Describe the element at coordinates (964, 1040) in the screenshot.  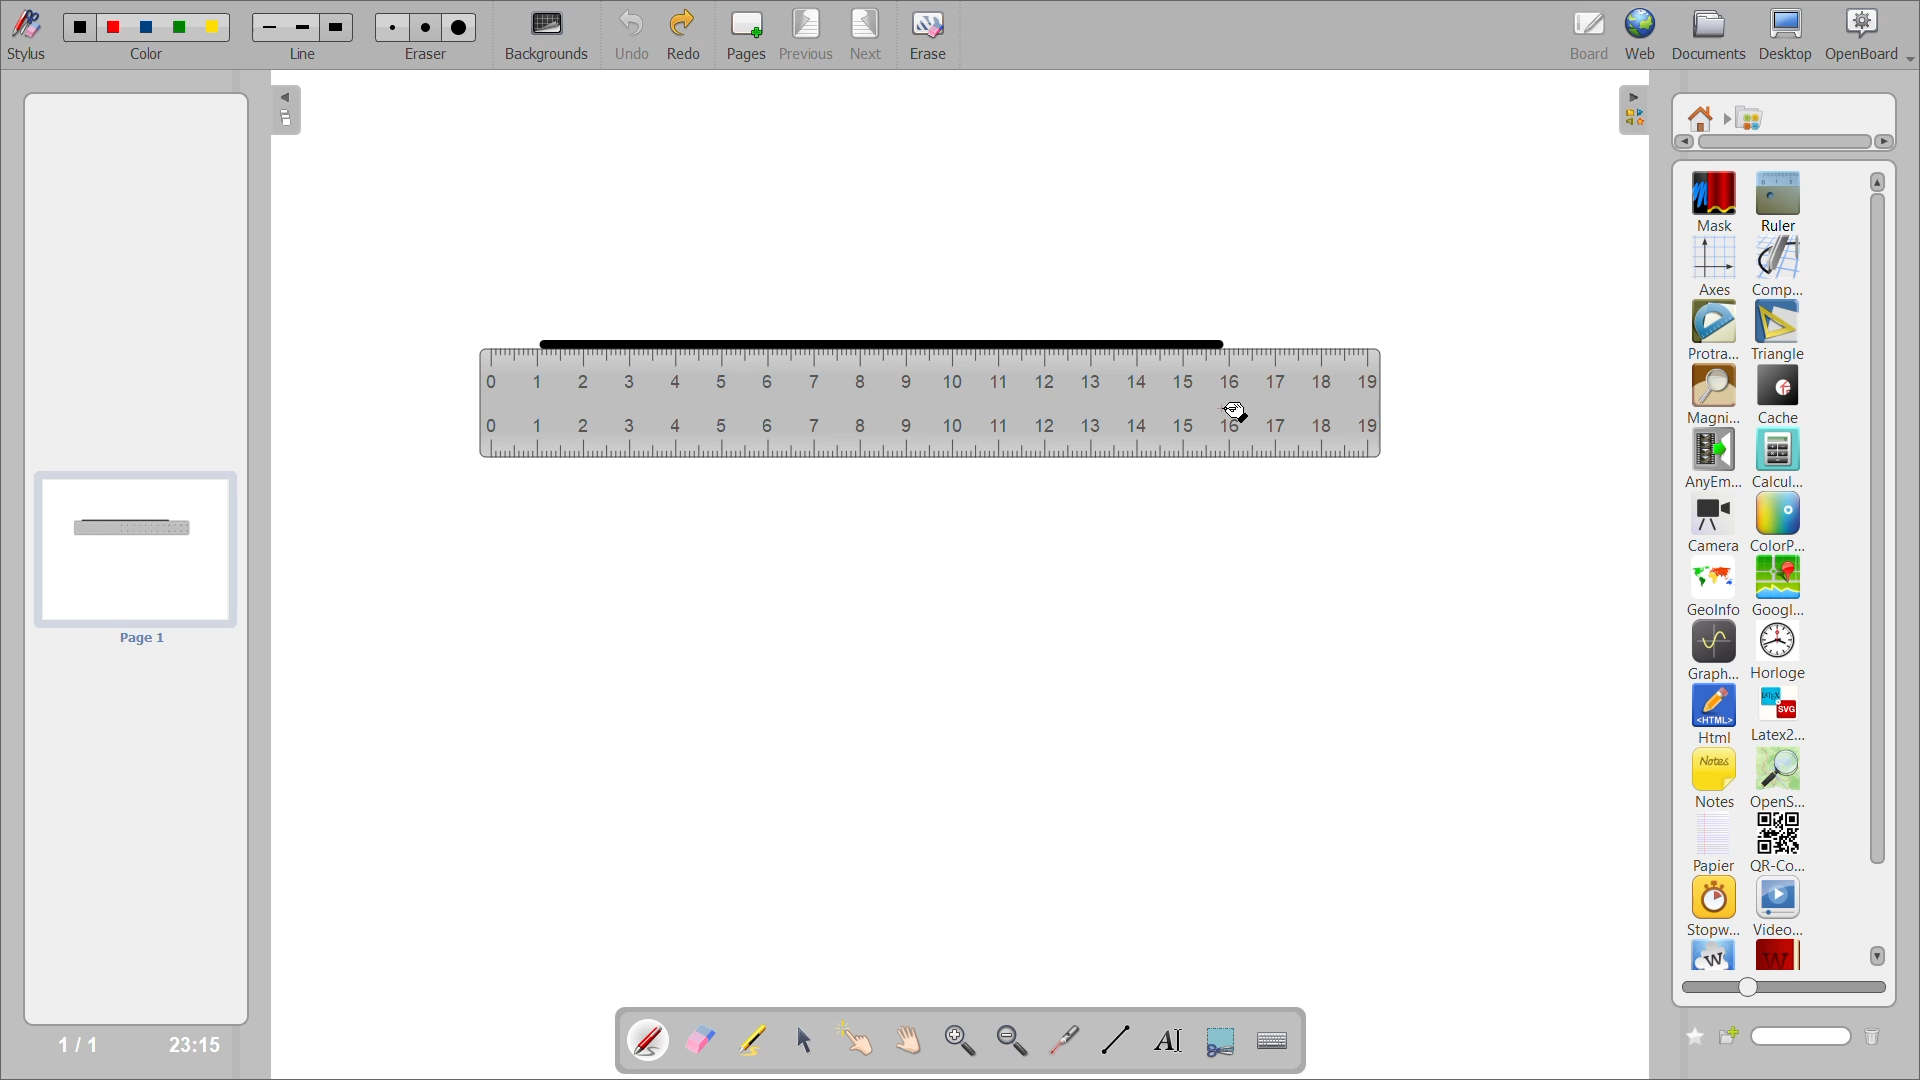
I see `zoom in` at that location.